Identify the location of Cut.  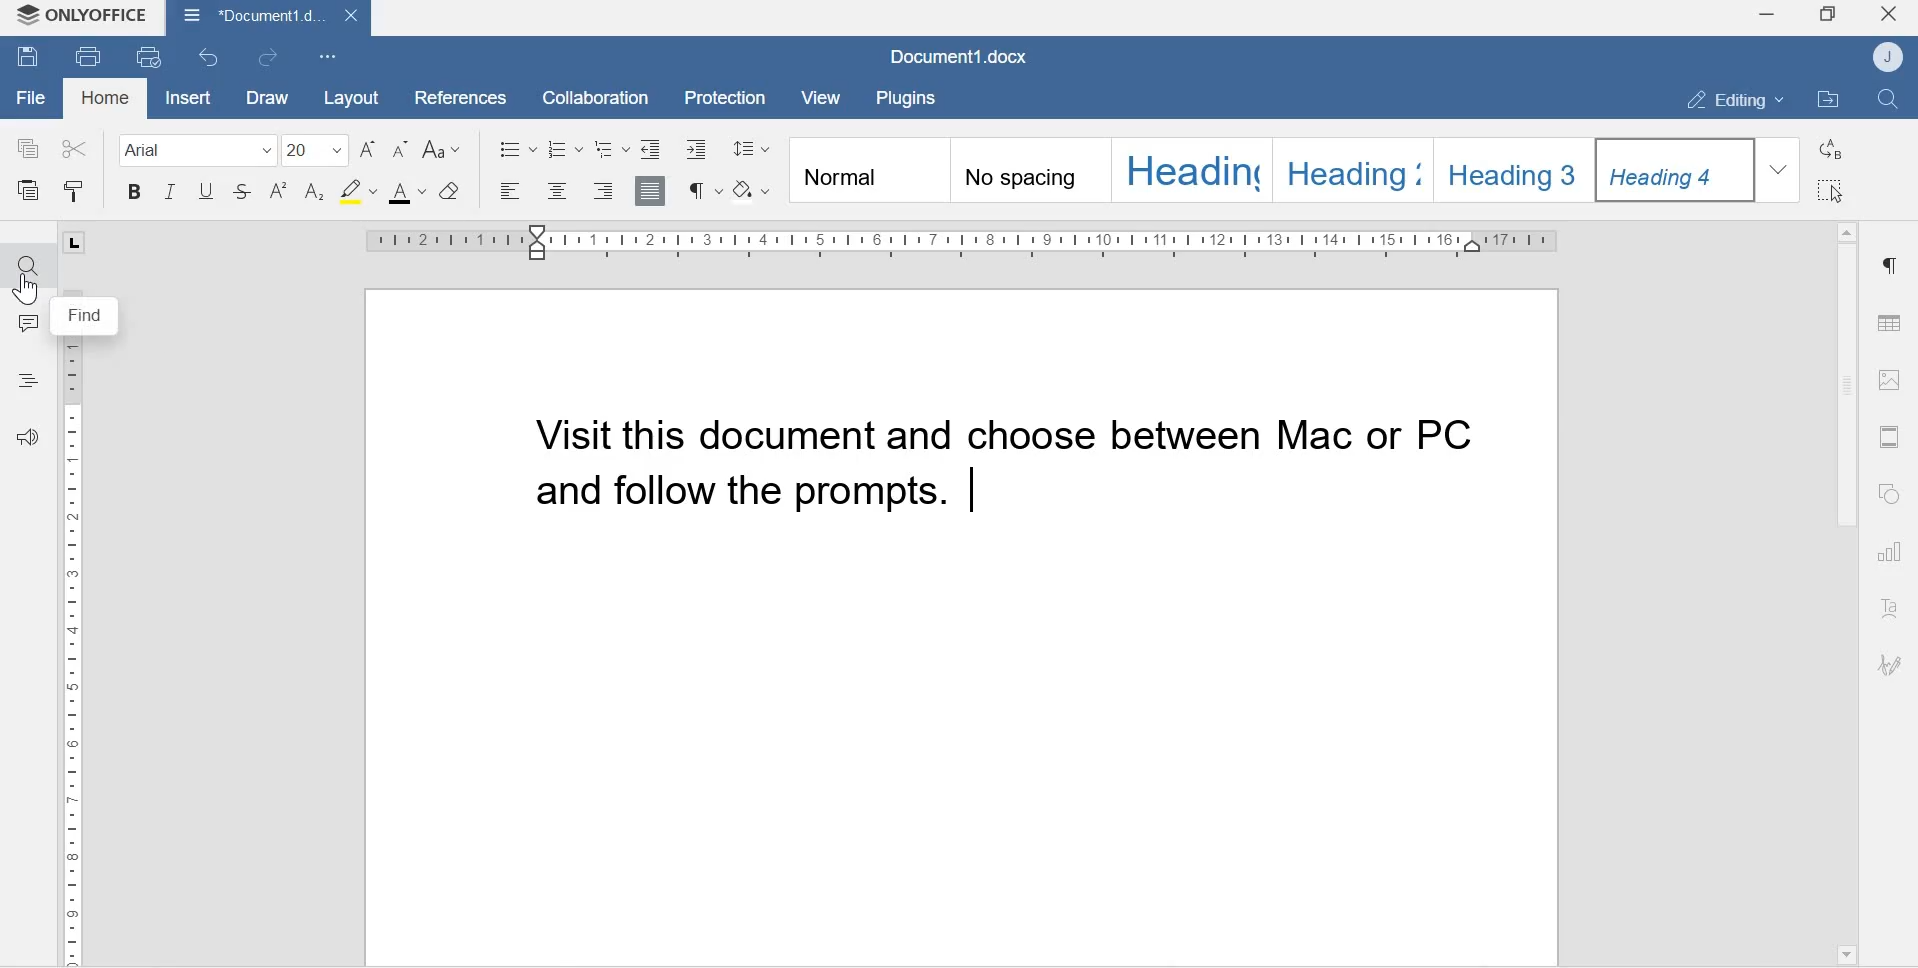
(74, 145).